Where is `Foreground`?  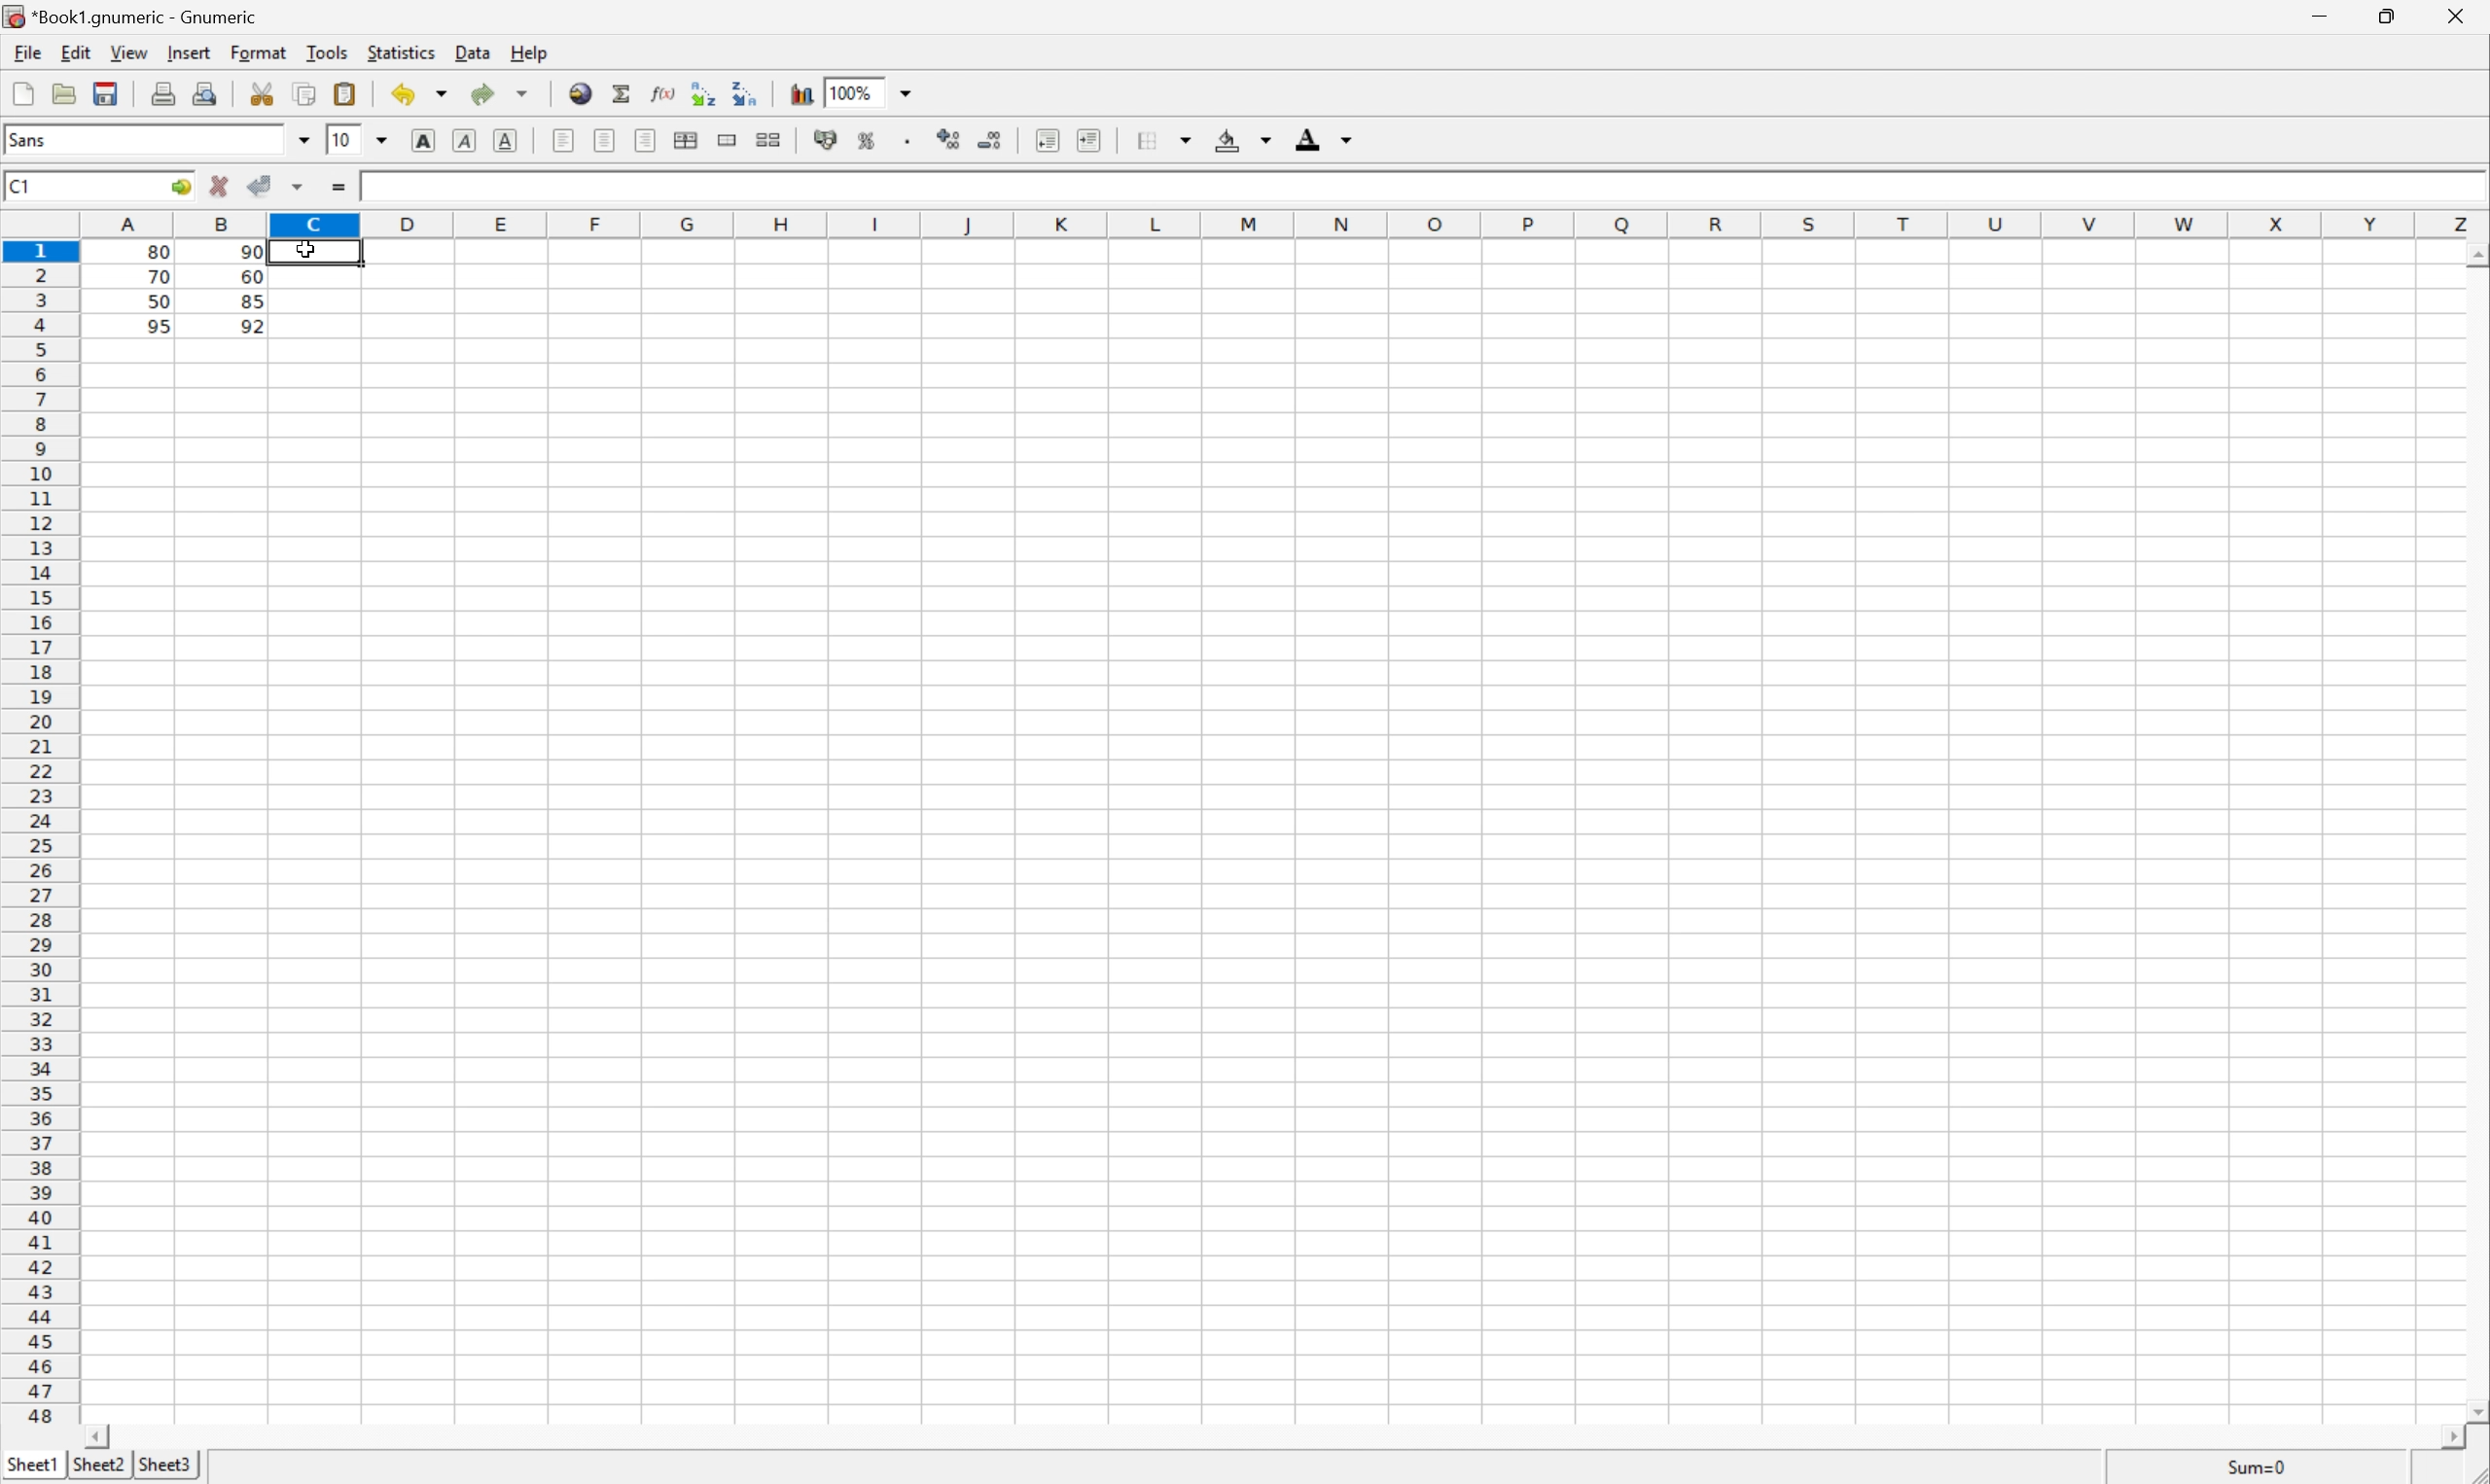
Foreground is located at coordinates (1323, 135).